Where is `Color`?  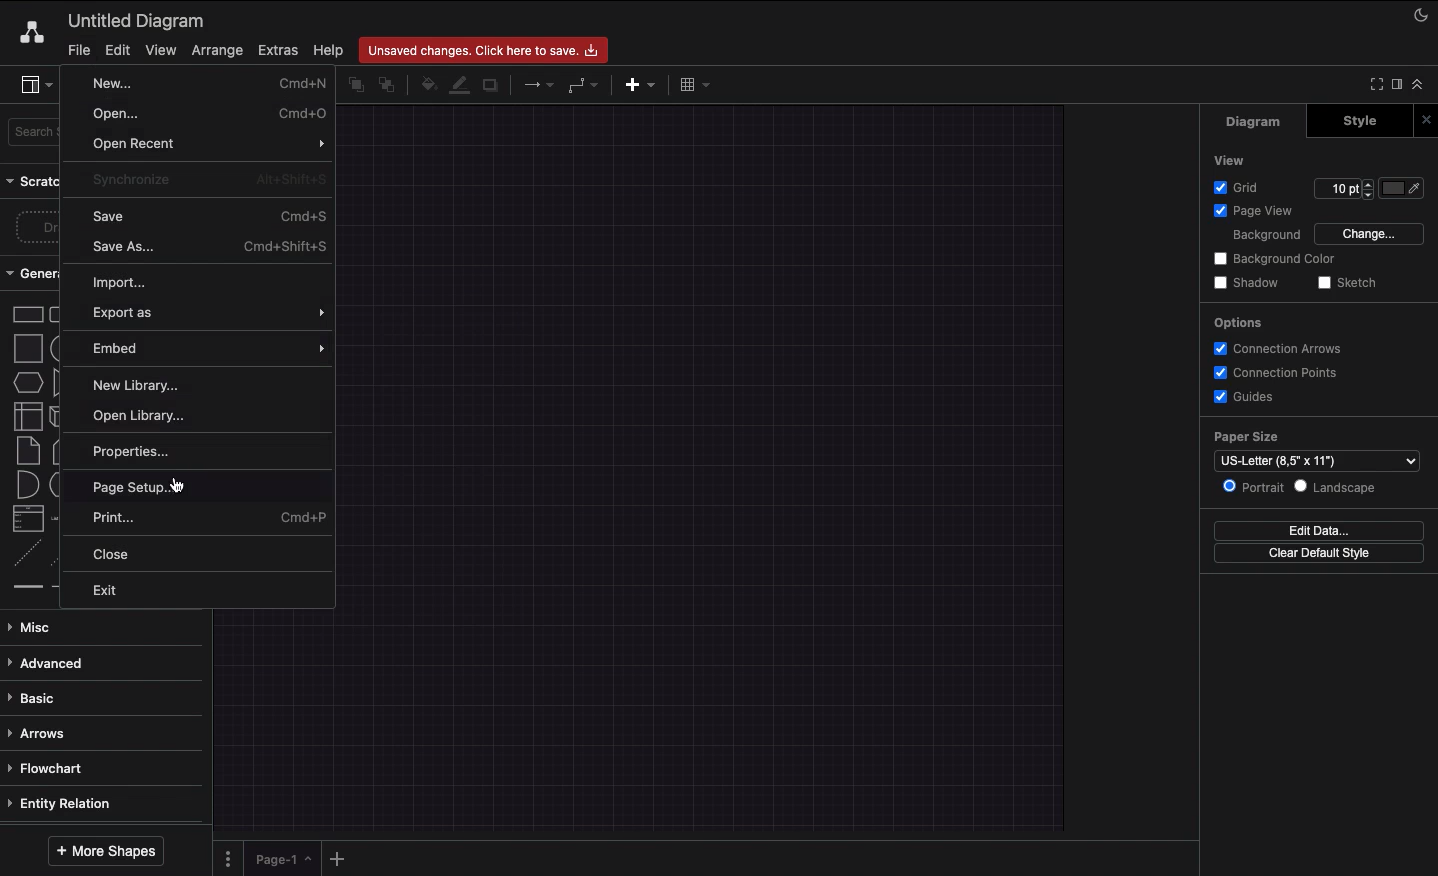
Color is located at coordinates (1404, 188).